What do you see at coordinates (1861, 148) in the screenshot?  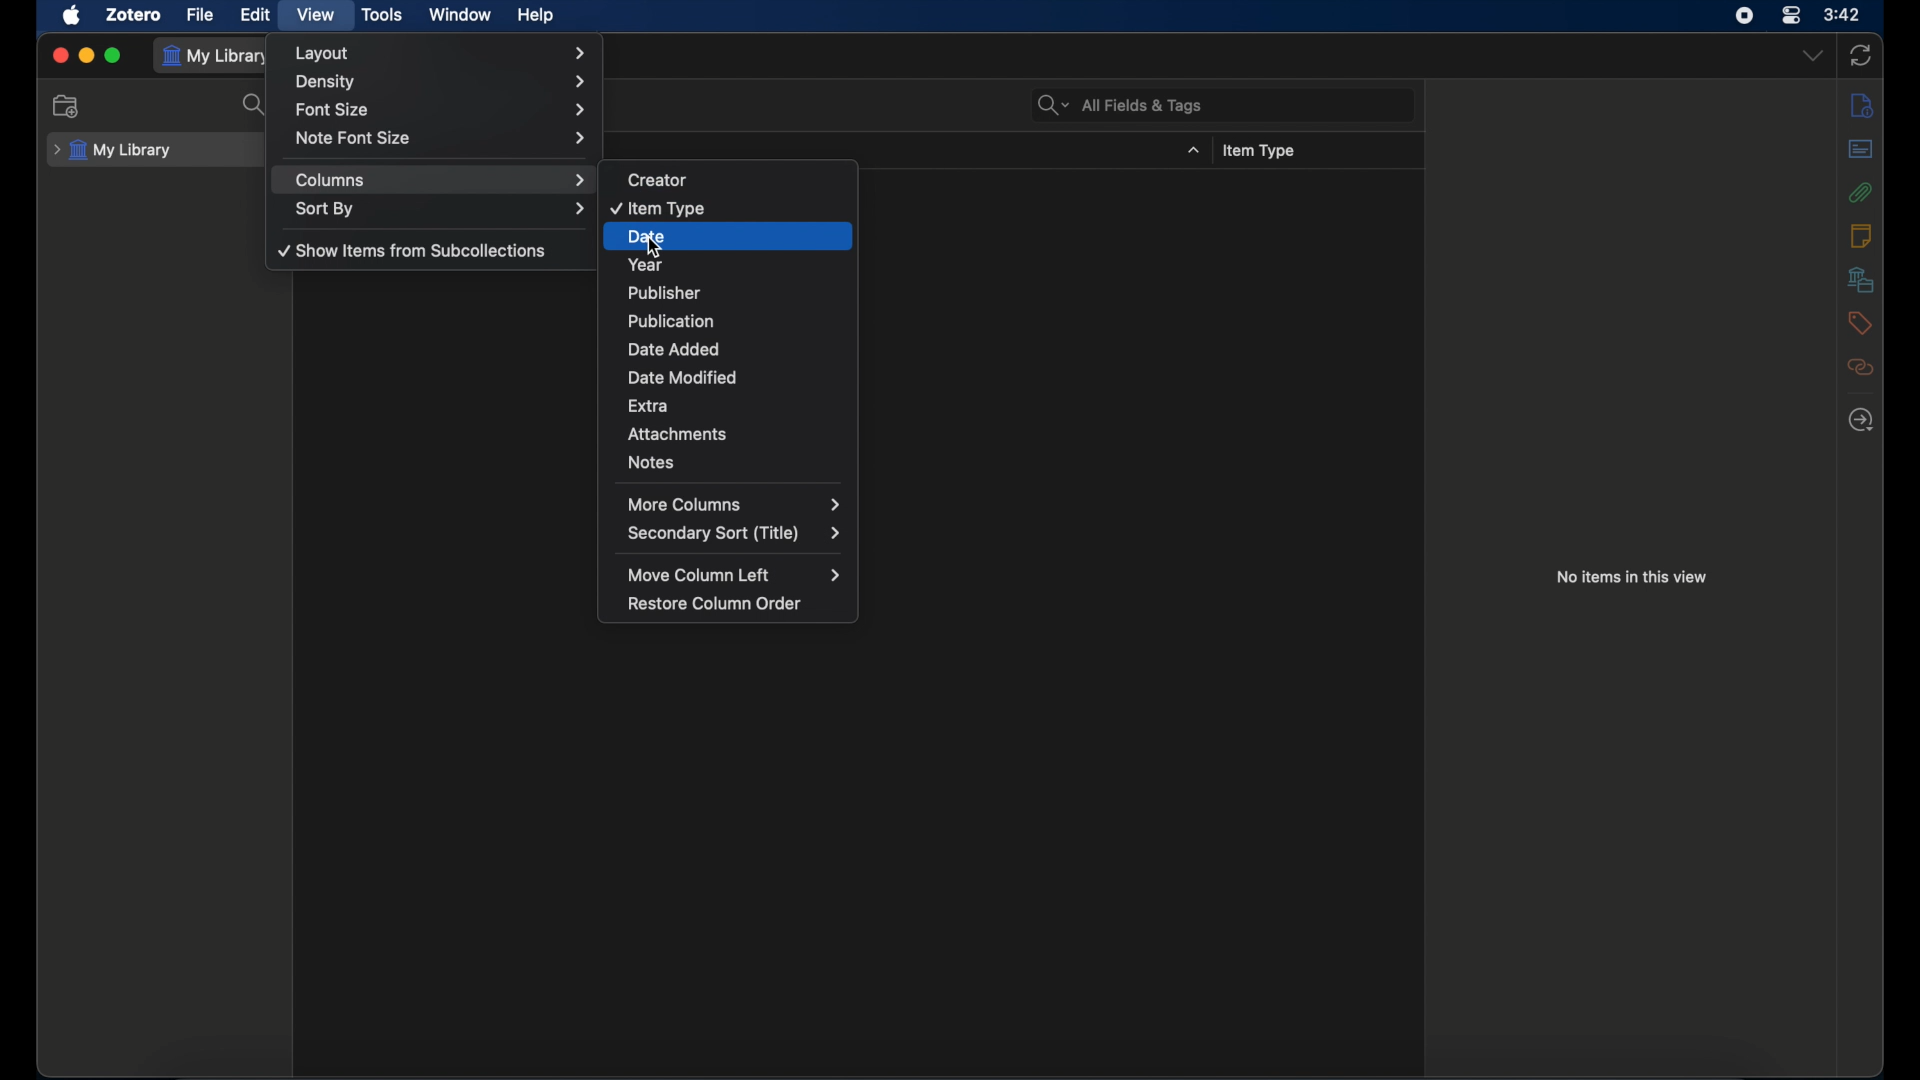 I see `abstract` at bounding box center [1861, 148].